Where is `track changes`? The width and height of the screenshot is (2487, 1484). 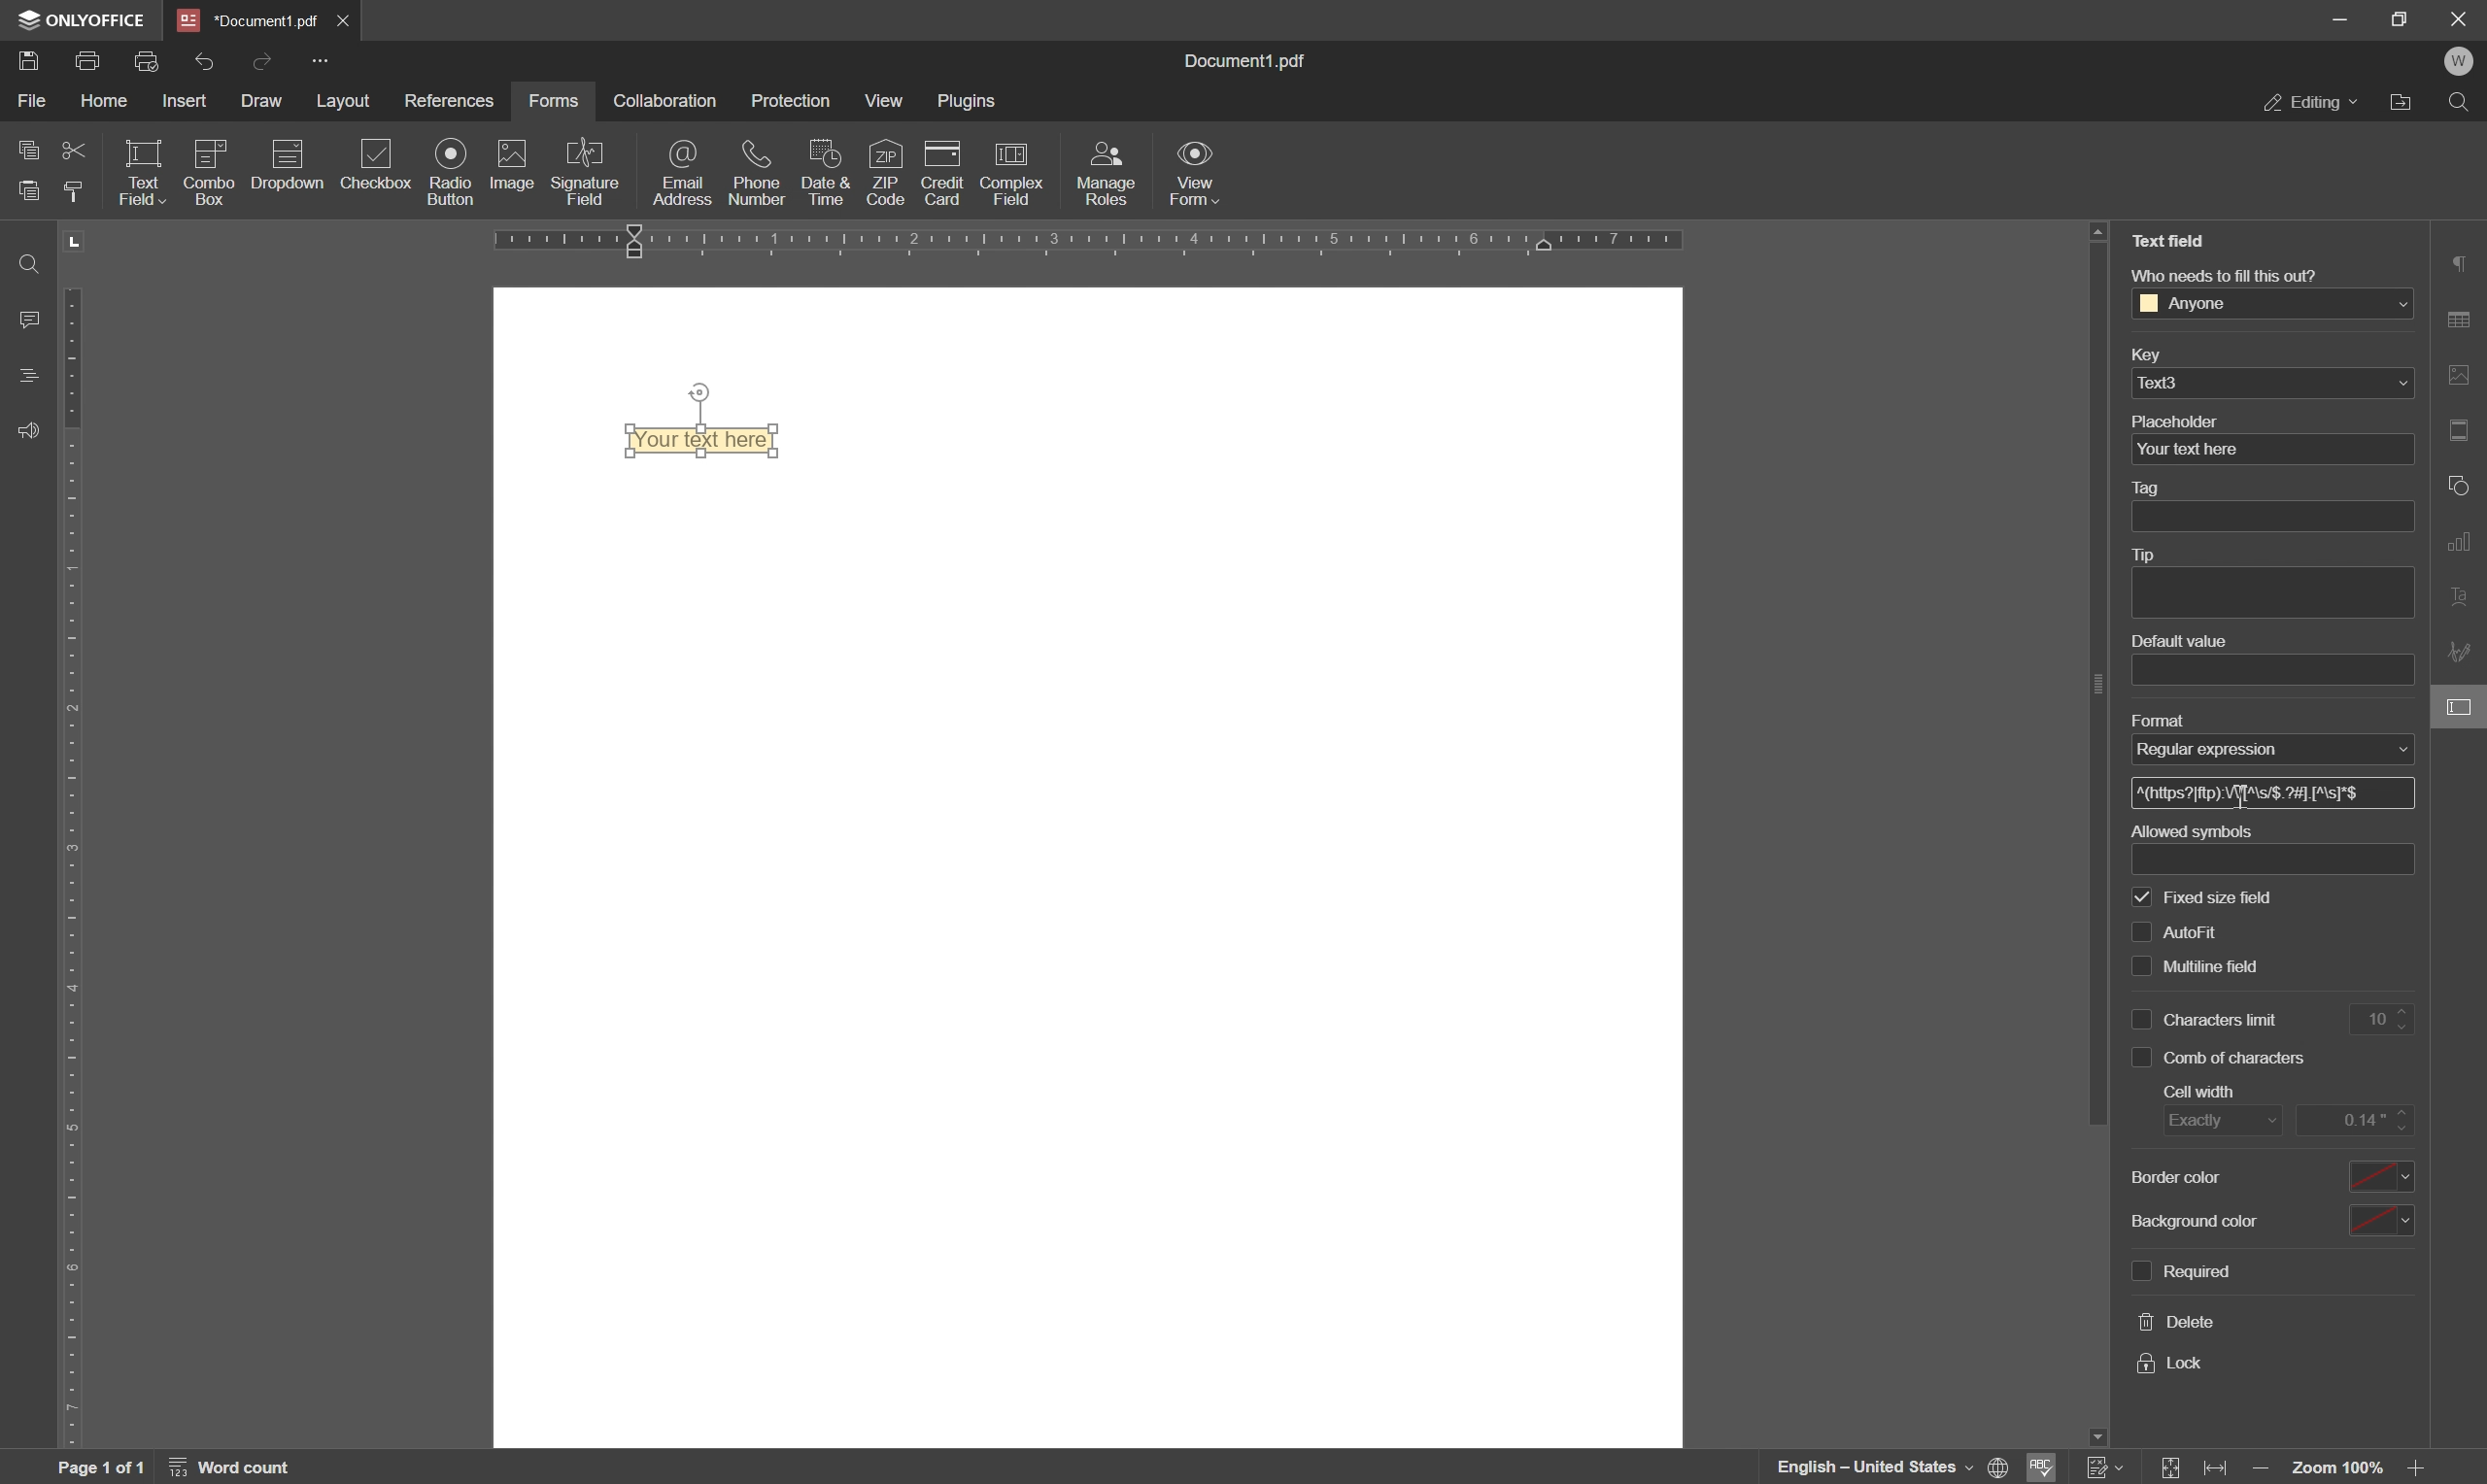 track changes is located at coordinates (2105, 1468).